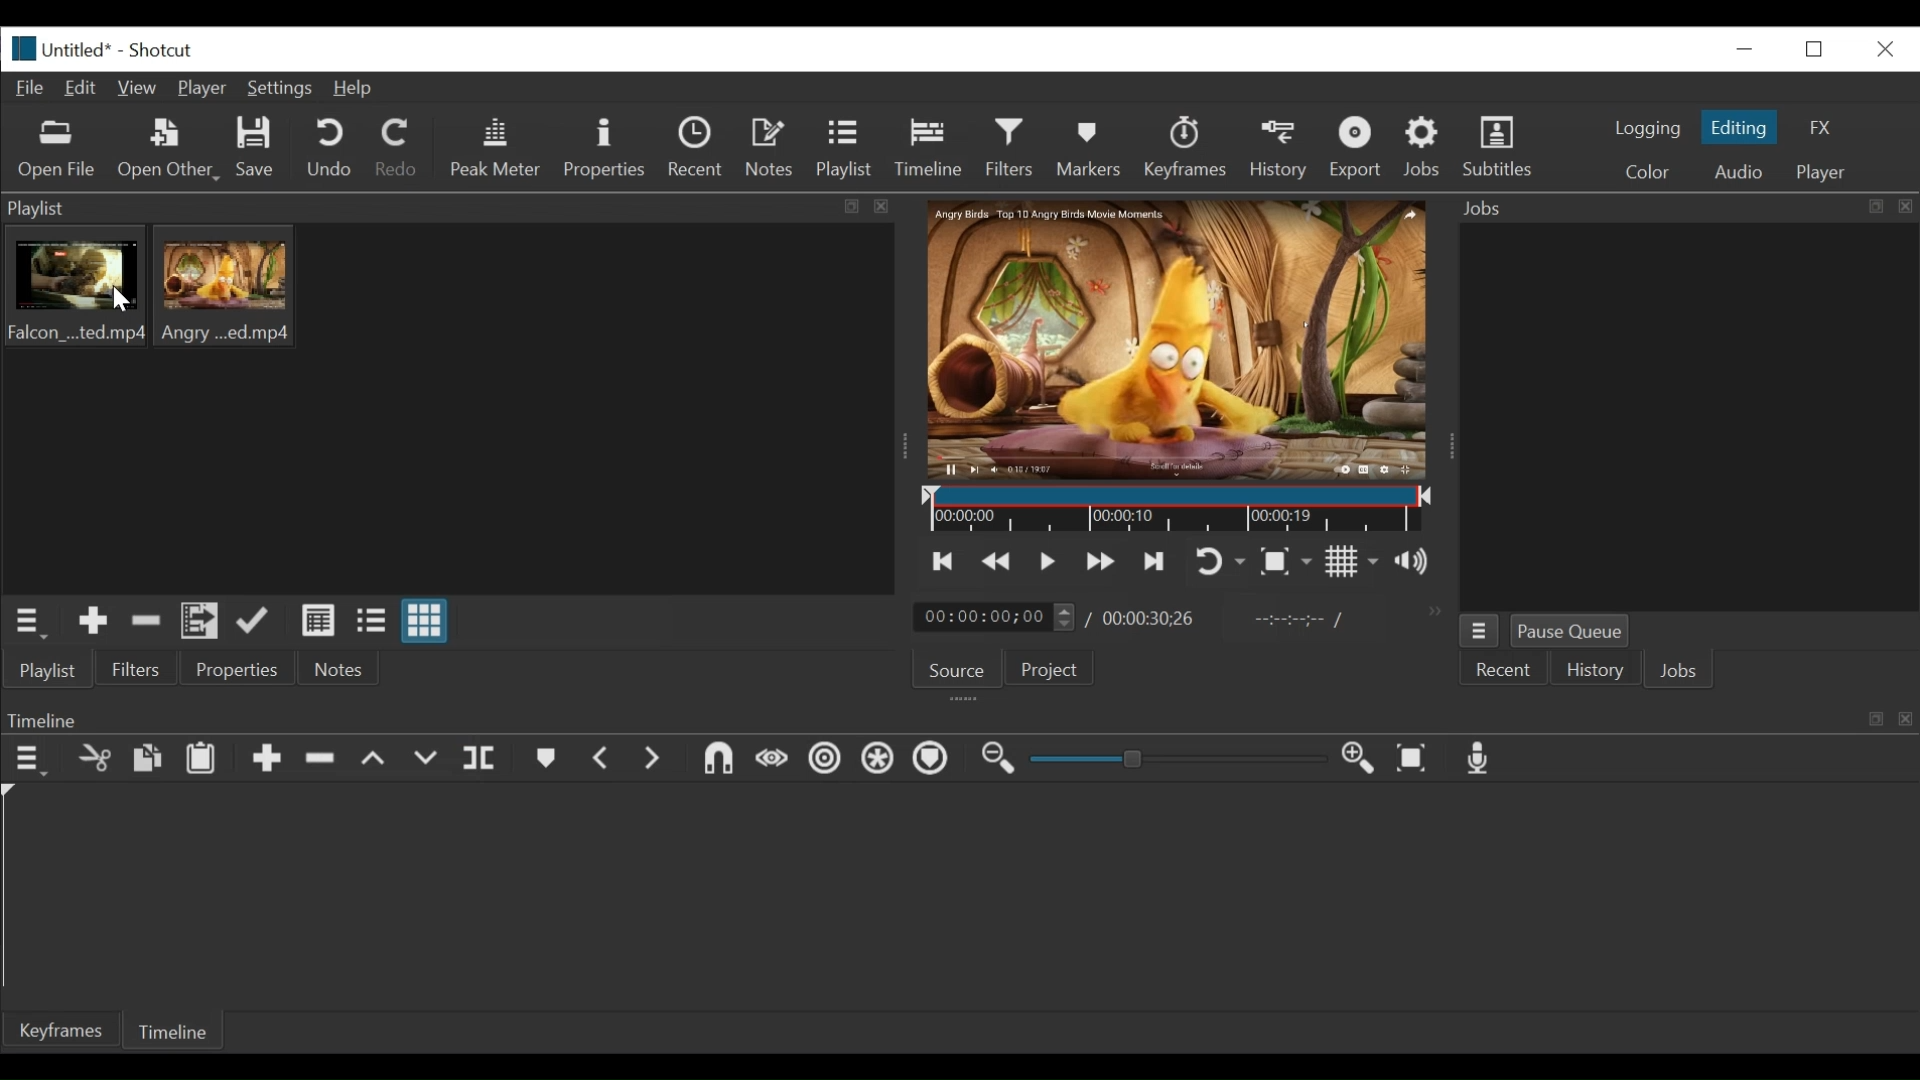  Describe the element at coordinates (1426, 146) in the screenshot. I see `Jobs` at that location.